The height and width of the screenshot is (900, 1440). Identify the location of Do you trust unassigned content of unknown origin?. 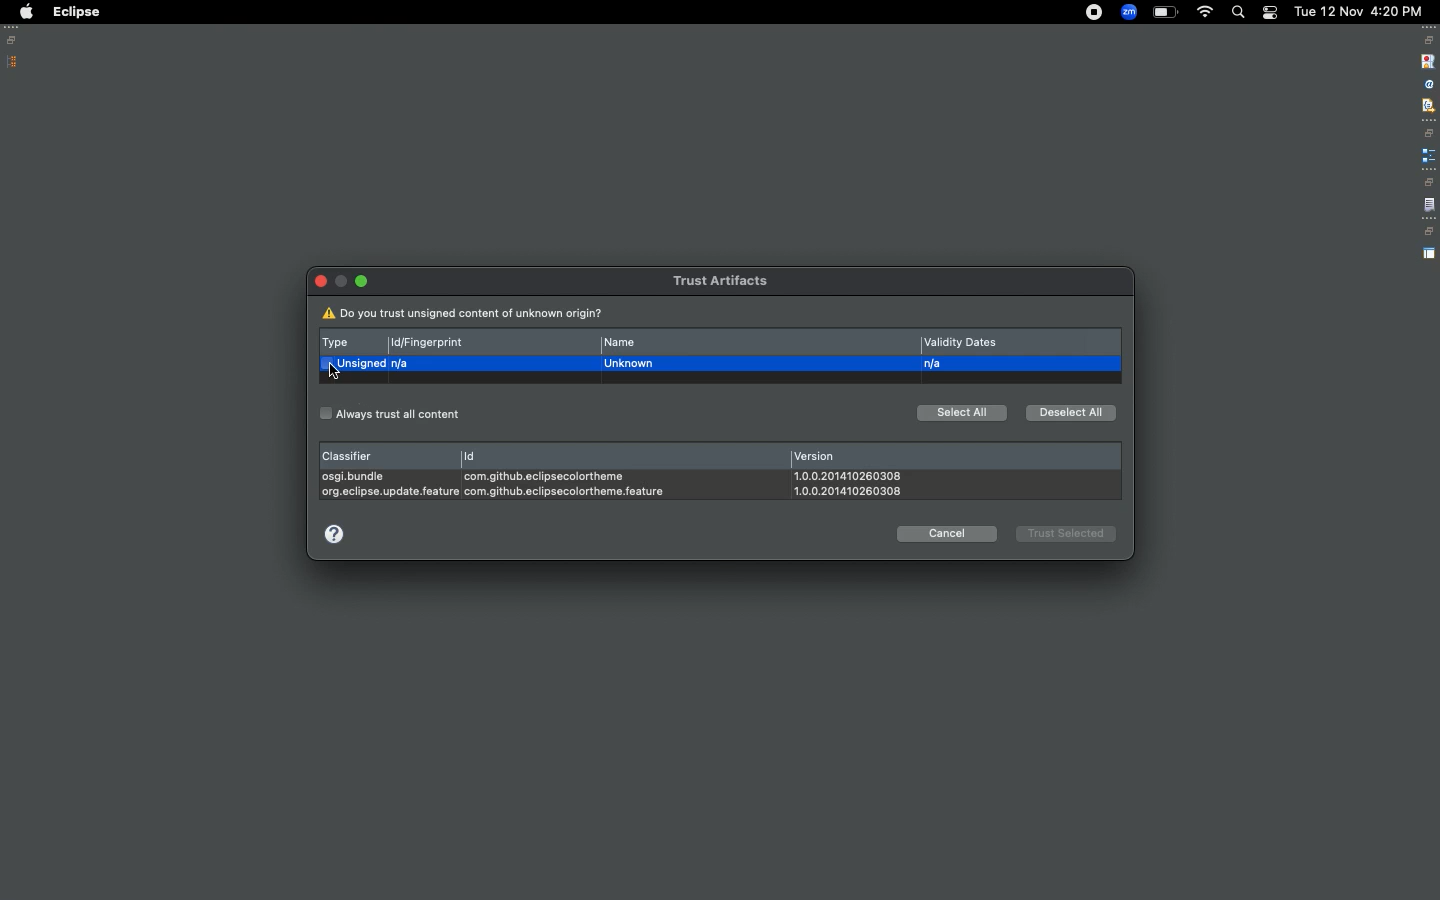
(468, 314).